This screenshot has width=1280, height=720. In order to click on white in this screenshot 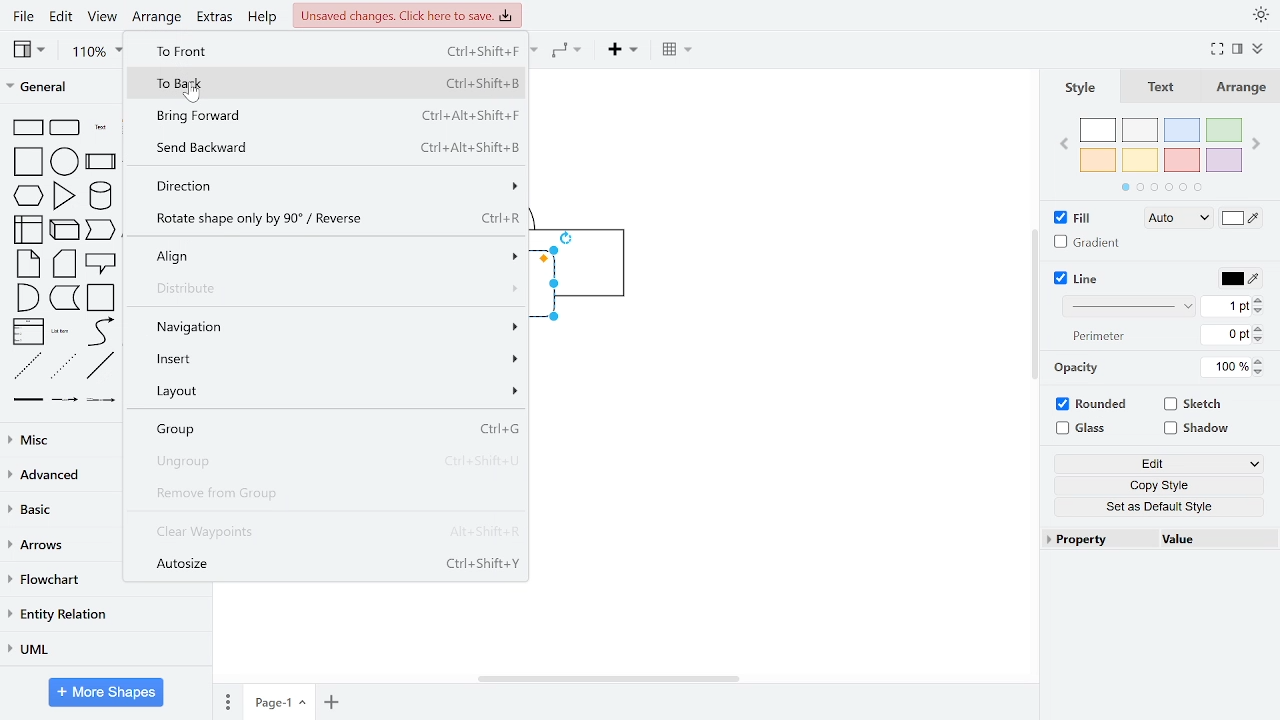, I will do `click(1098, 130)`.